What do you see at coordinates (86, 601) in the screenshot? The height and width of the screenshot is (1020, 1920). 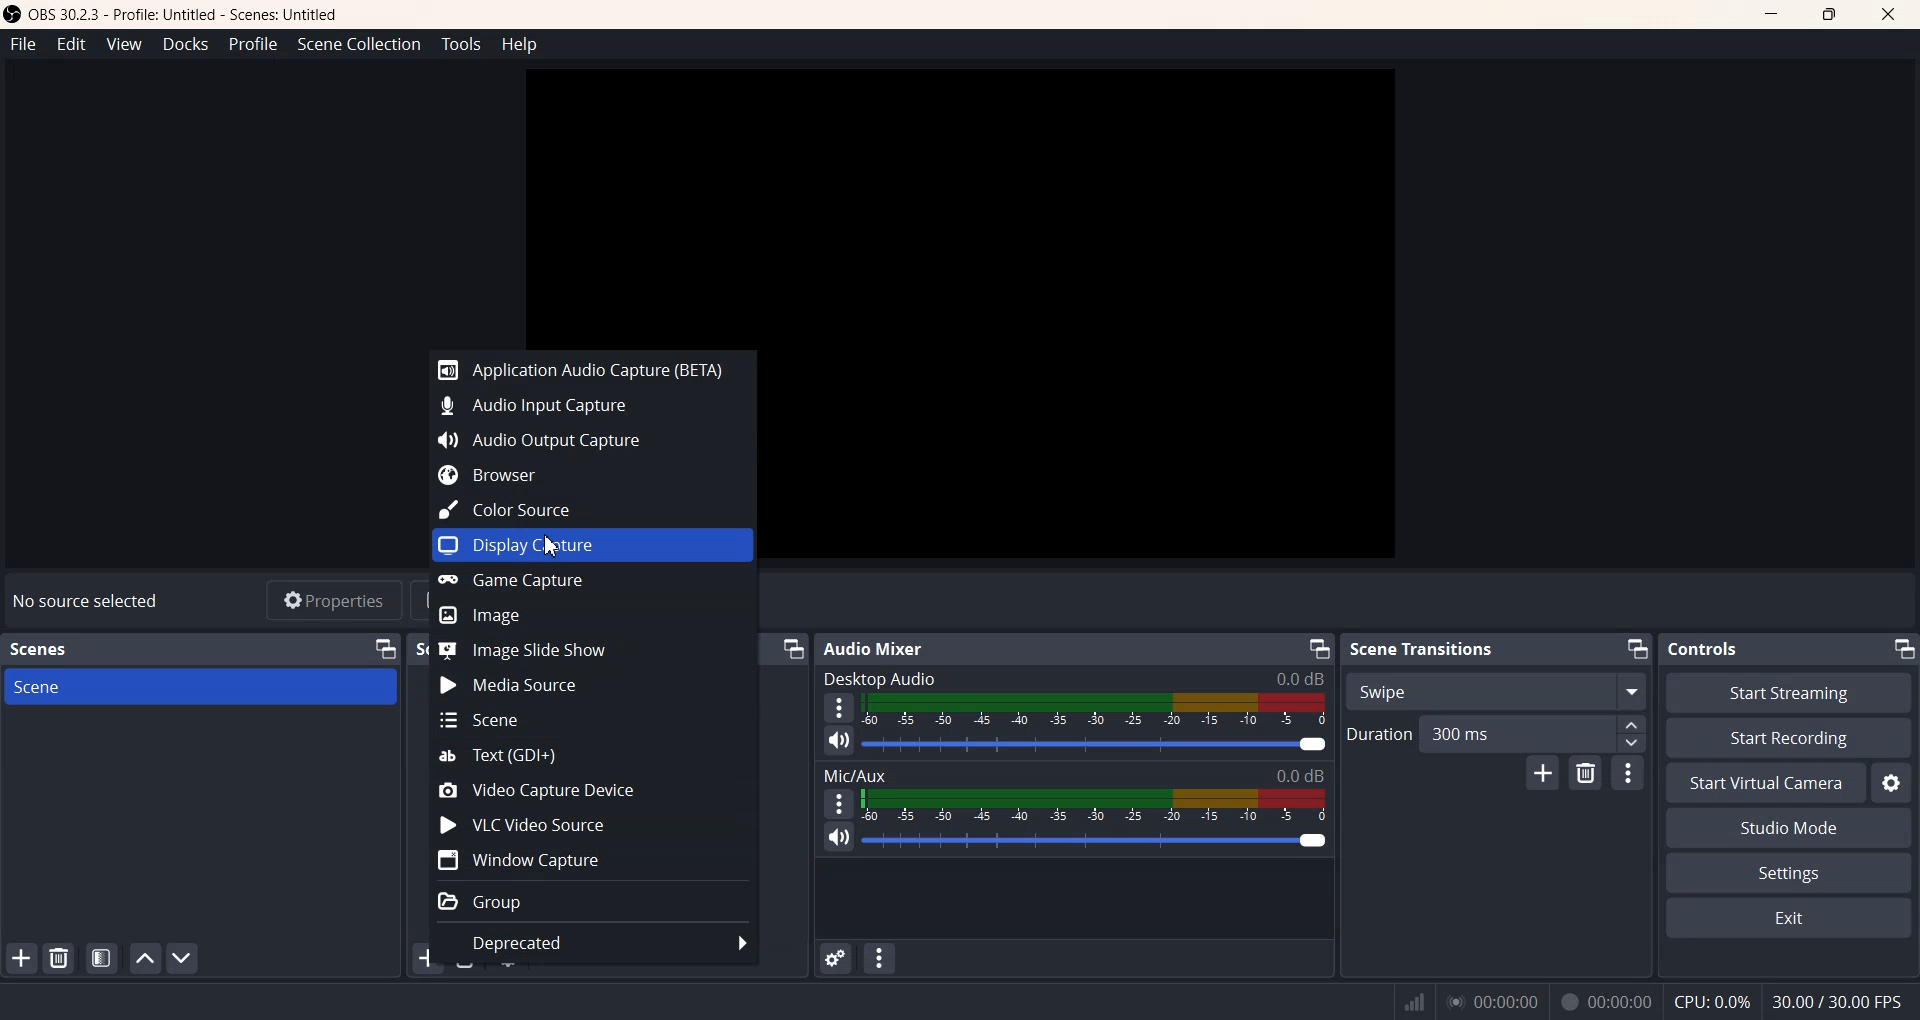 I see `Text` at bounding box center [86, 601].